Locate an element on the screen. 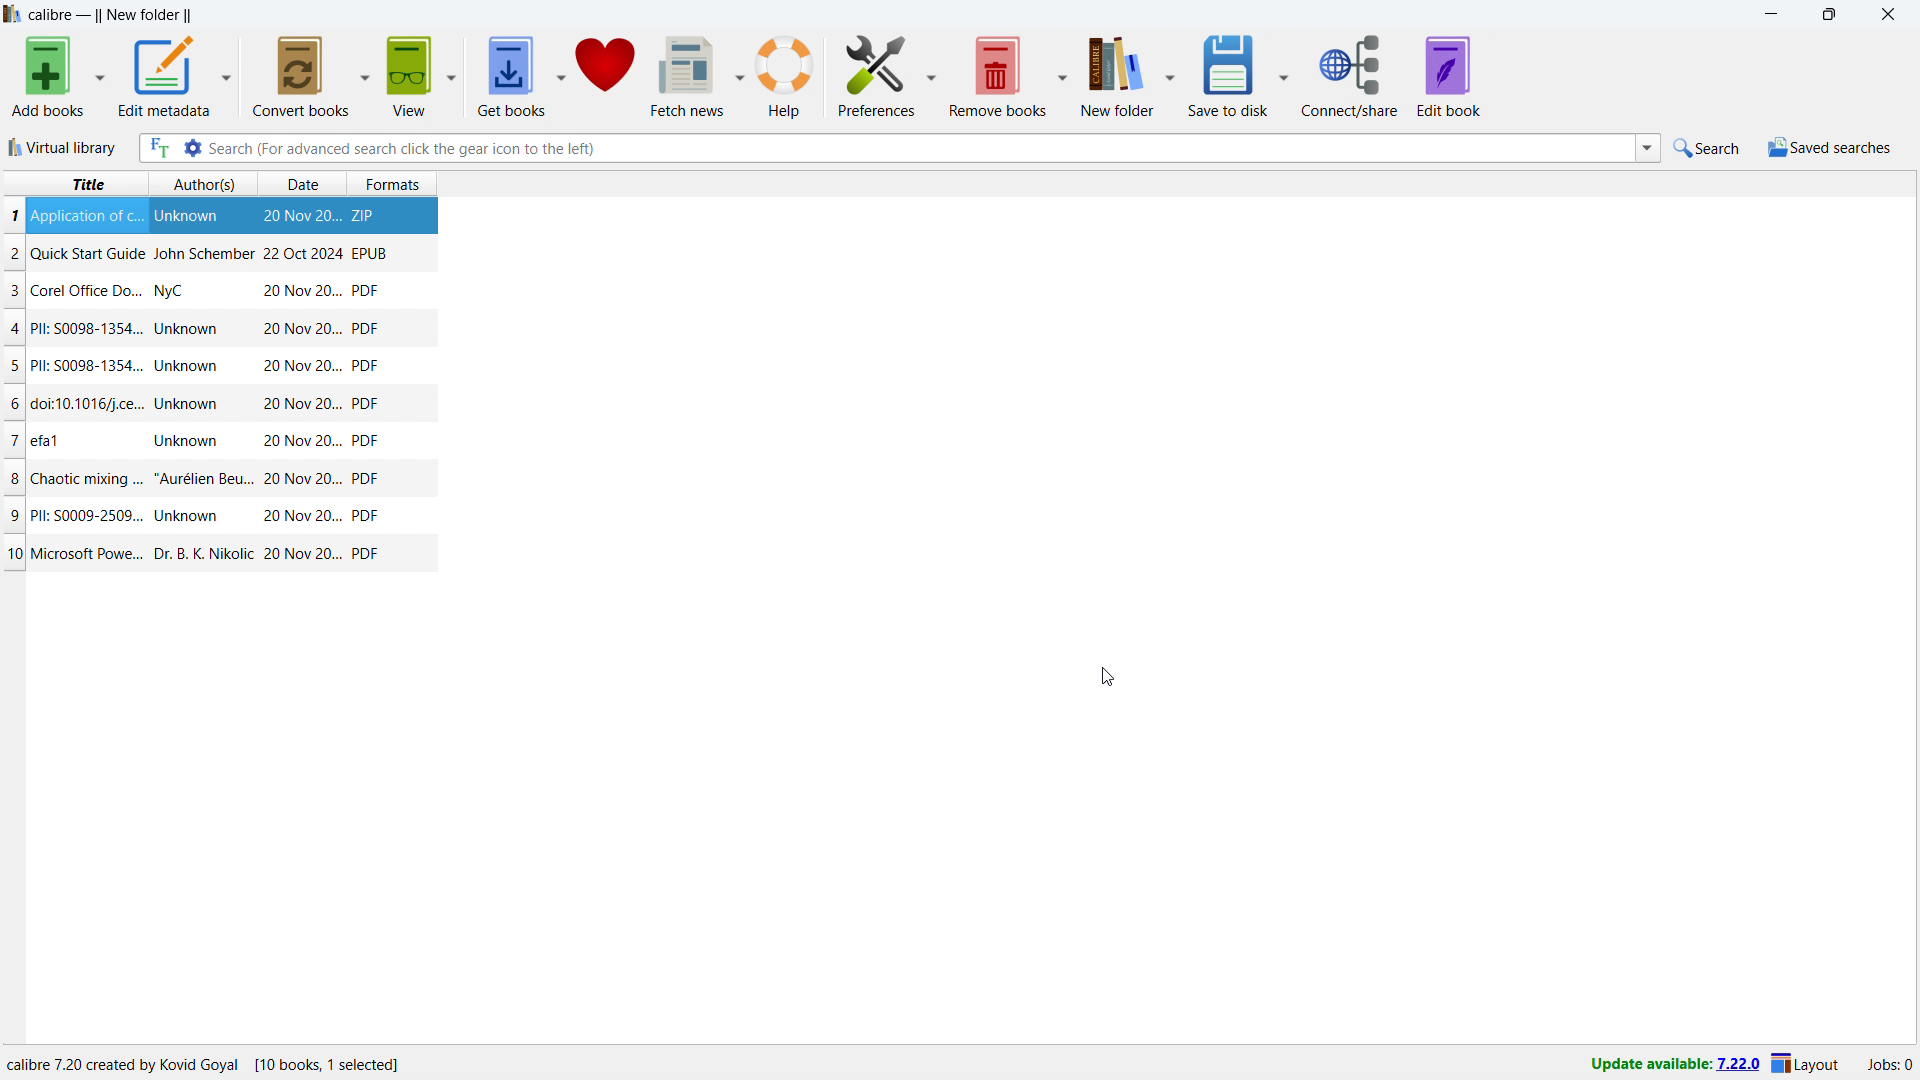 This screenshot has height=1080, width=1920. 1 is located at coordinates (14, 215).